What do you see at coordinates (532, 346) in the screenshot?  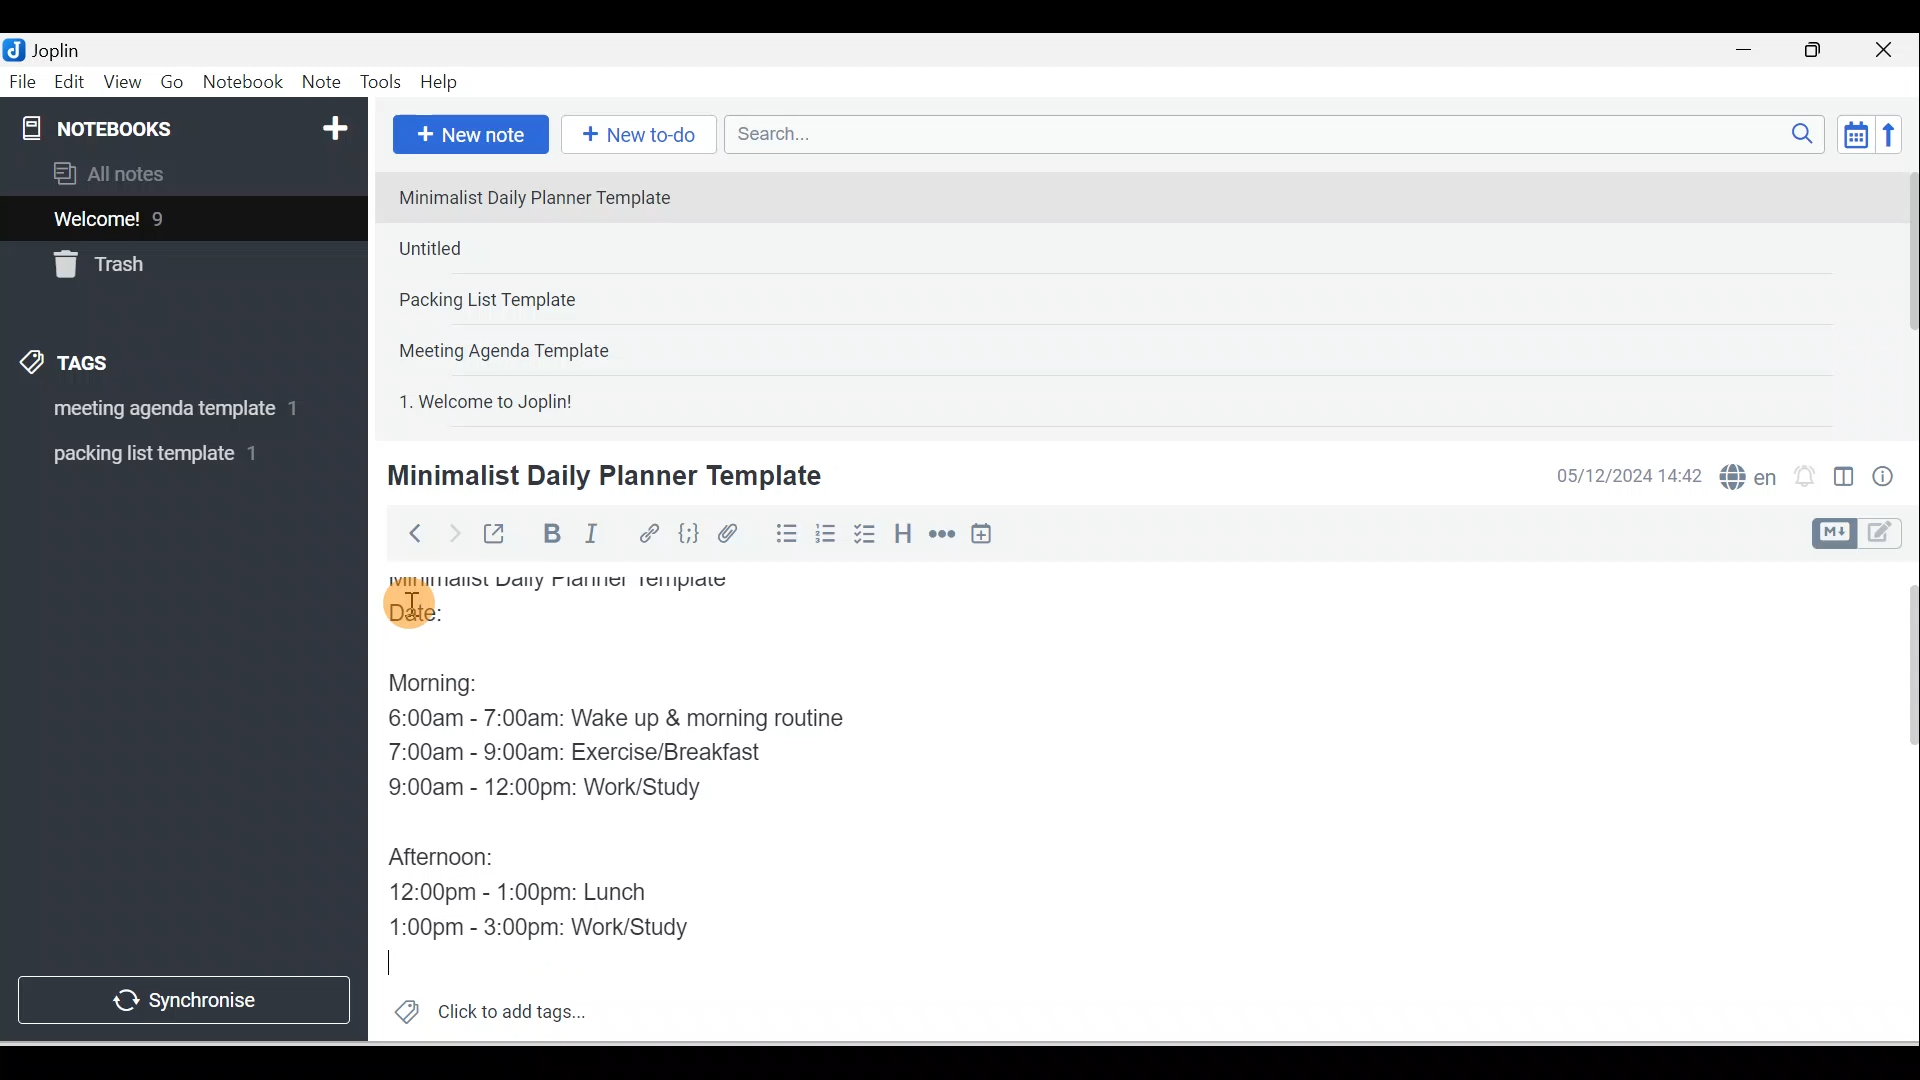 I see `Note 4` at bounding box center [532, 346].